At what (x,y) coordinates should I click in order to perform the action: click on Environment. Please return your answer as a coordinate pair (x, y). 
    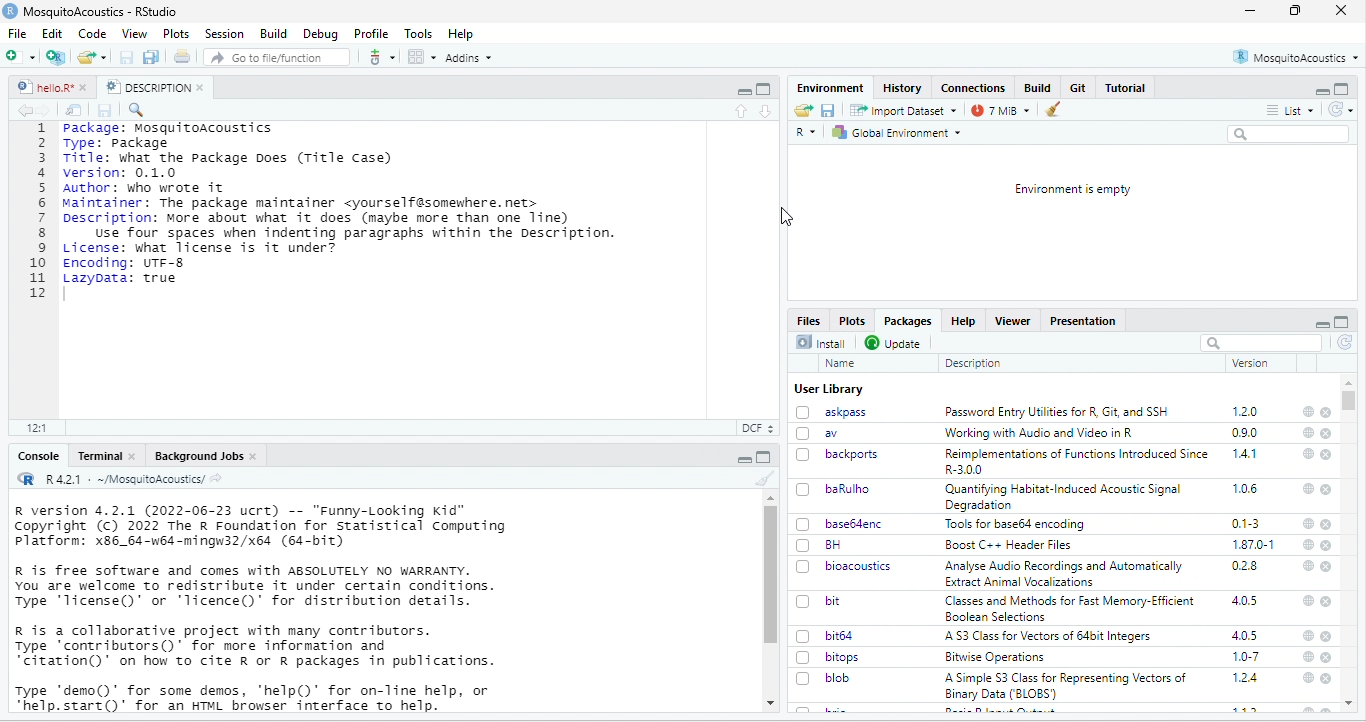
    Looking at the image, I should click on (828, 87).